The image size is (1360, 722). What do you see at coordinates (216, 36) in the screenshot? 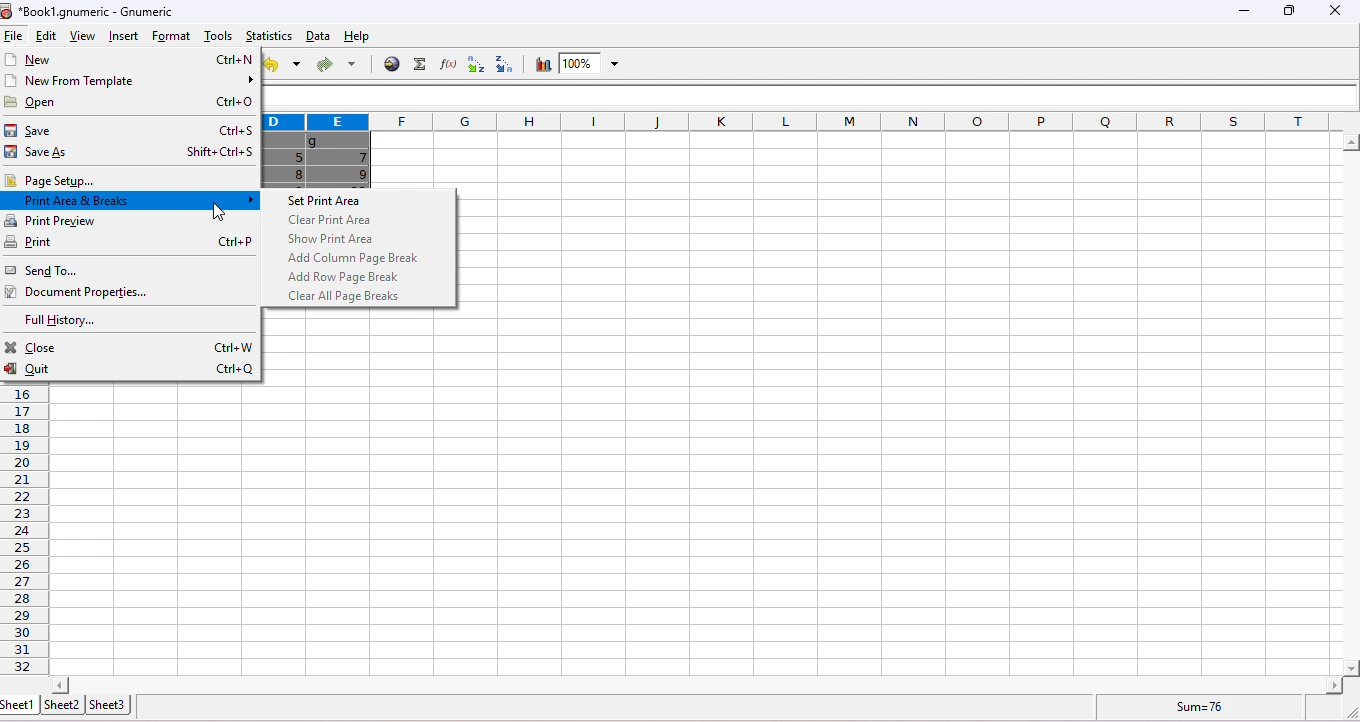
I see `tools` at bounding box center [216, 36].